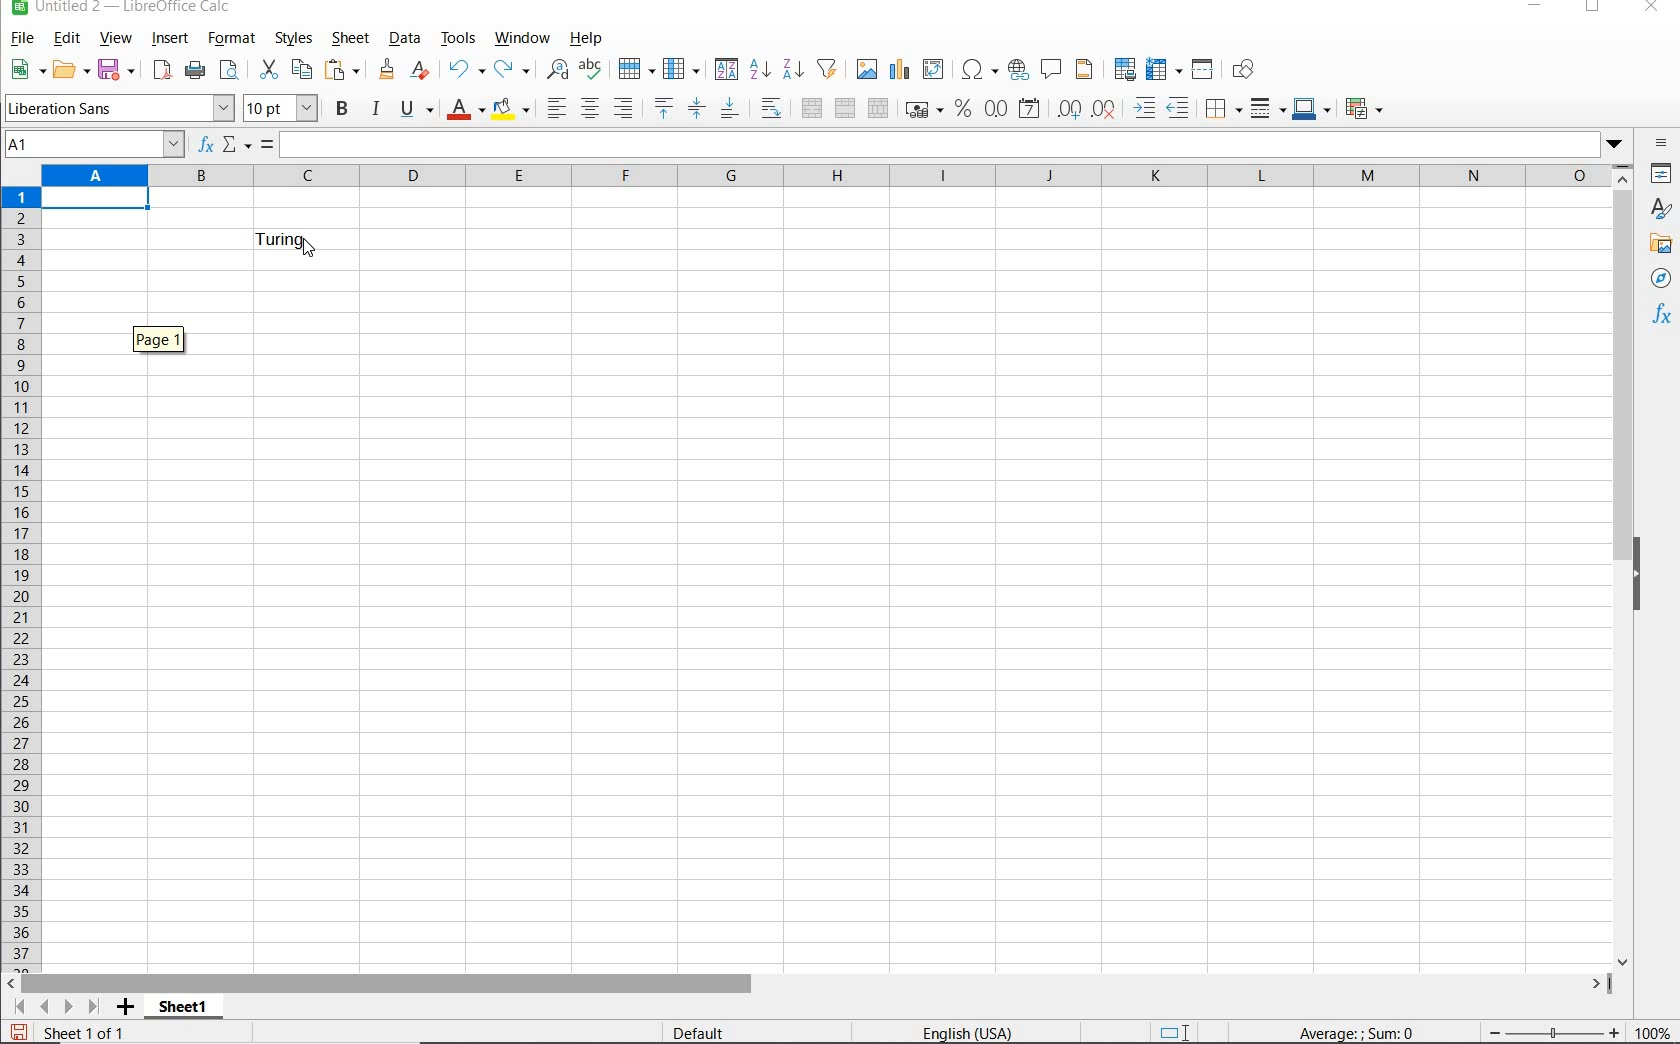 The image size is (1680, 1044). Describe the element at coordinates (1617, 143) in the screenshot. I see `Dropdown` at that location.